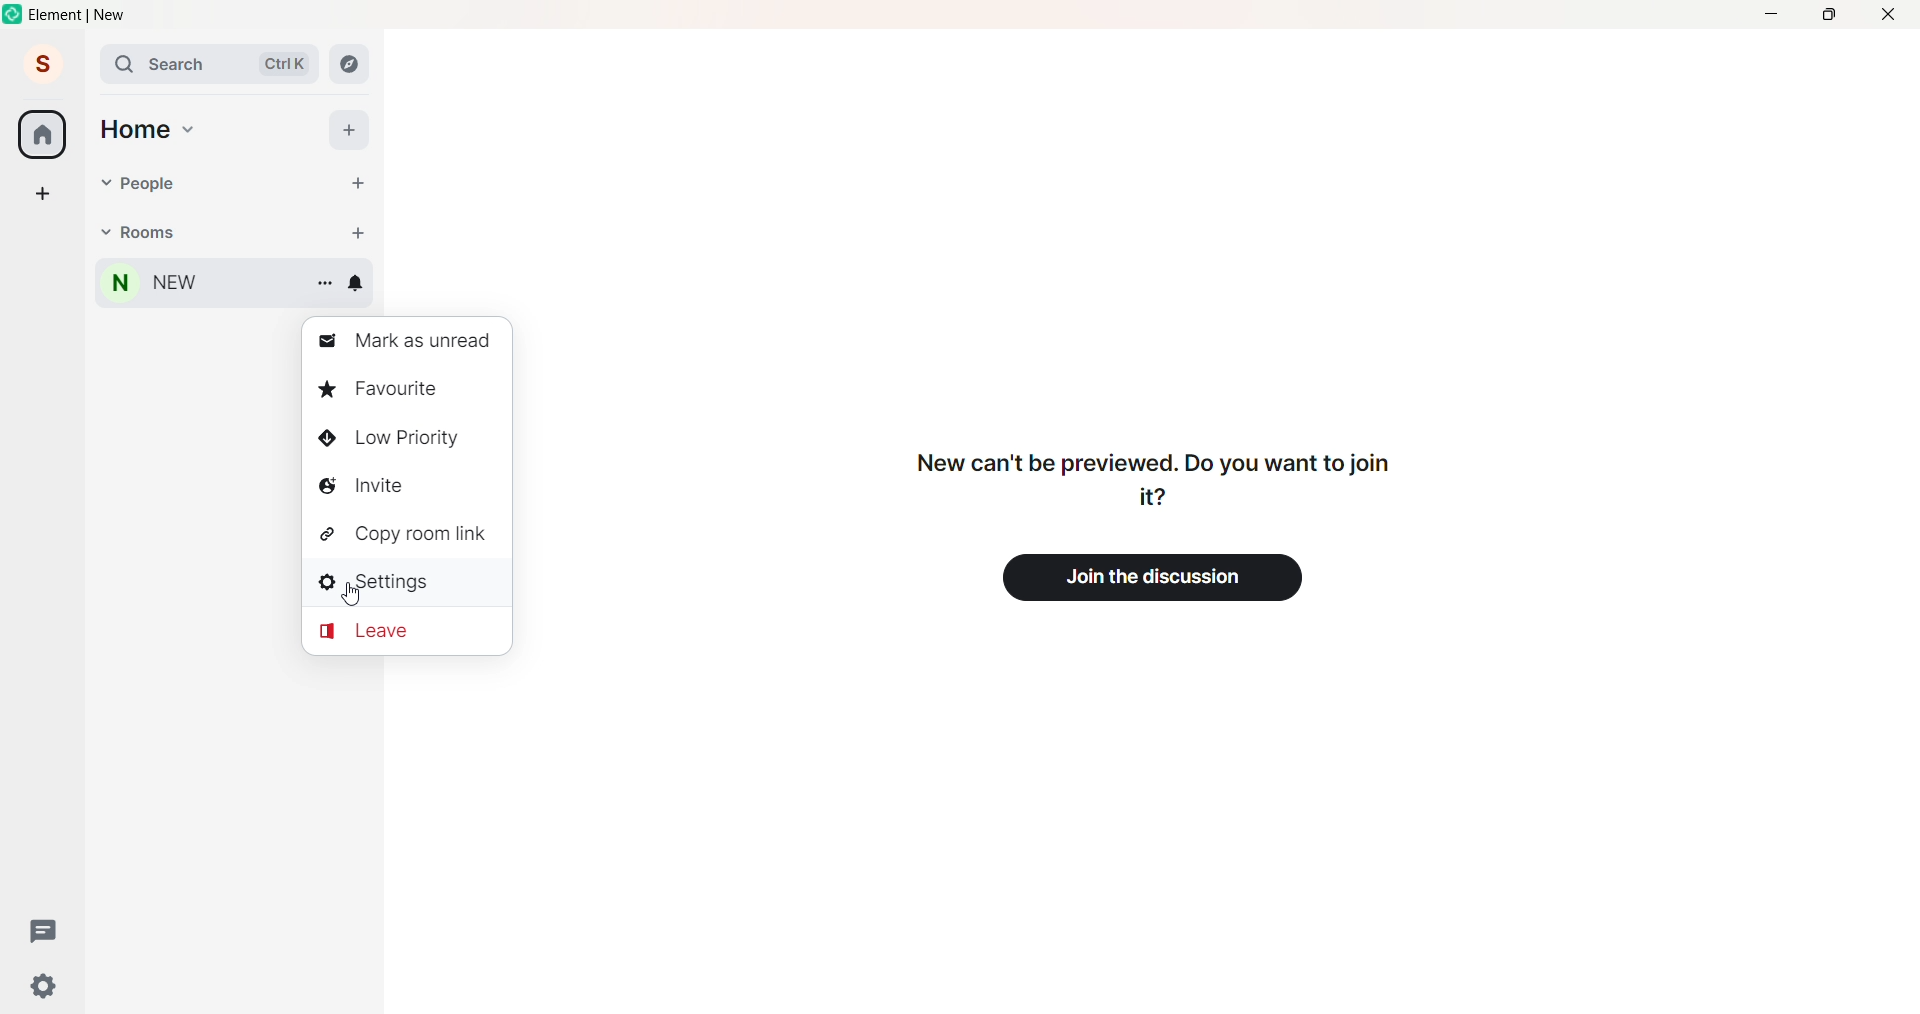 This screenshot has width=1920, height=1014. Describe the element at coordinates (145, 287) in the screenshot. I see `room name` at that location.